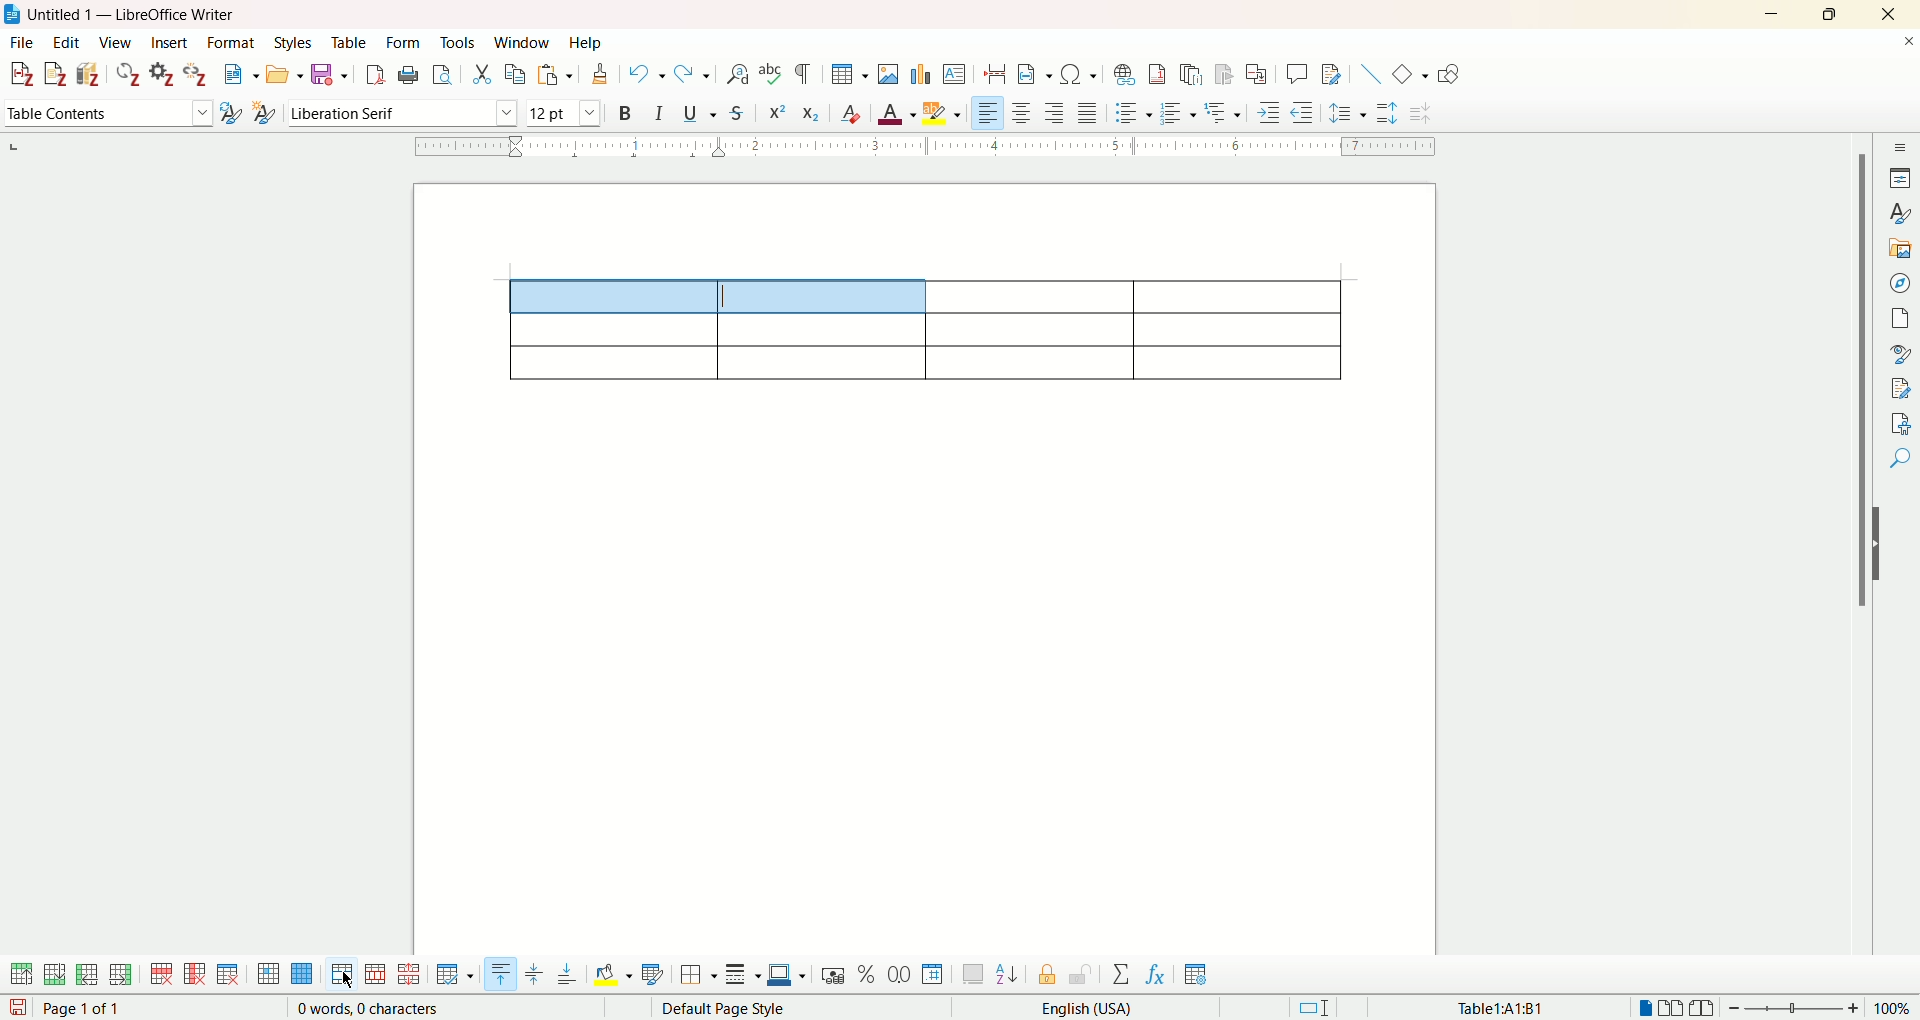 Image resolution: width=1920 pixels, height=1020 pixels. I want to click on edit, so click(69, 41).